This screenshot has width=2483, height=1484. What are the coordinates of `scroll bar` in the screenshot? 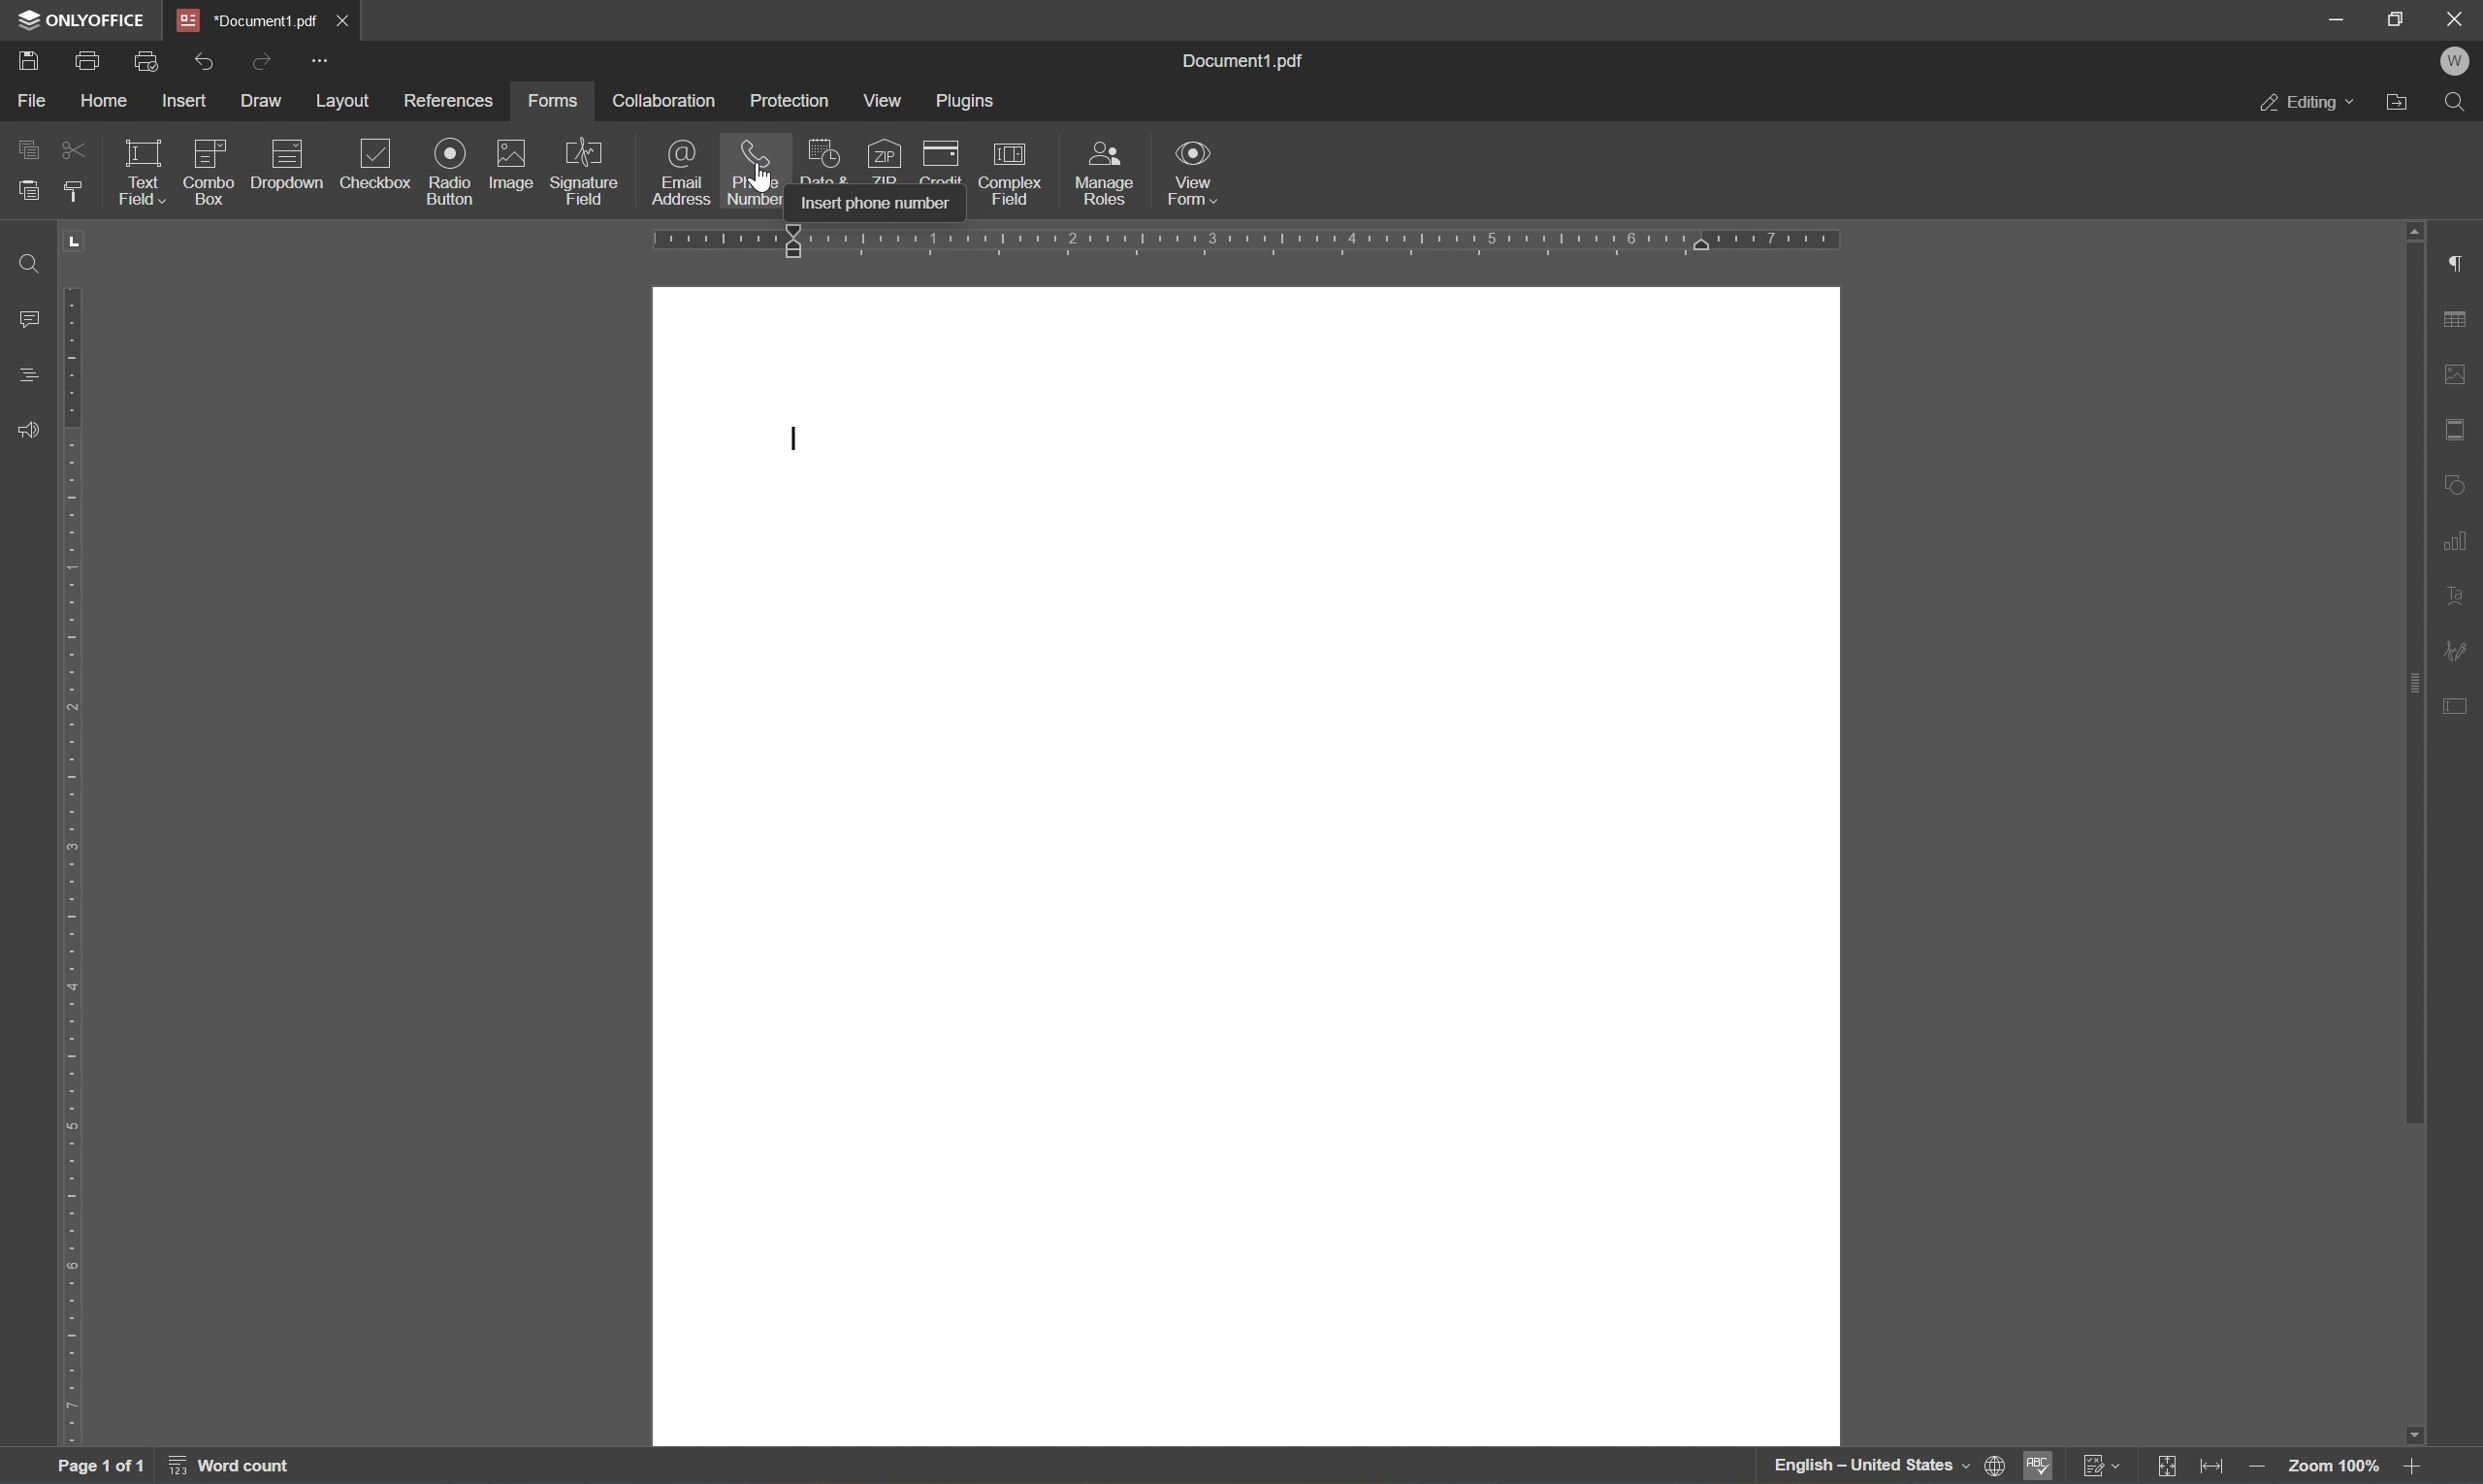 It's located at (2413, 688).